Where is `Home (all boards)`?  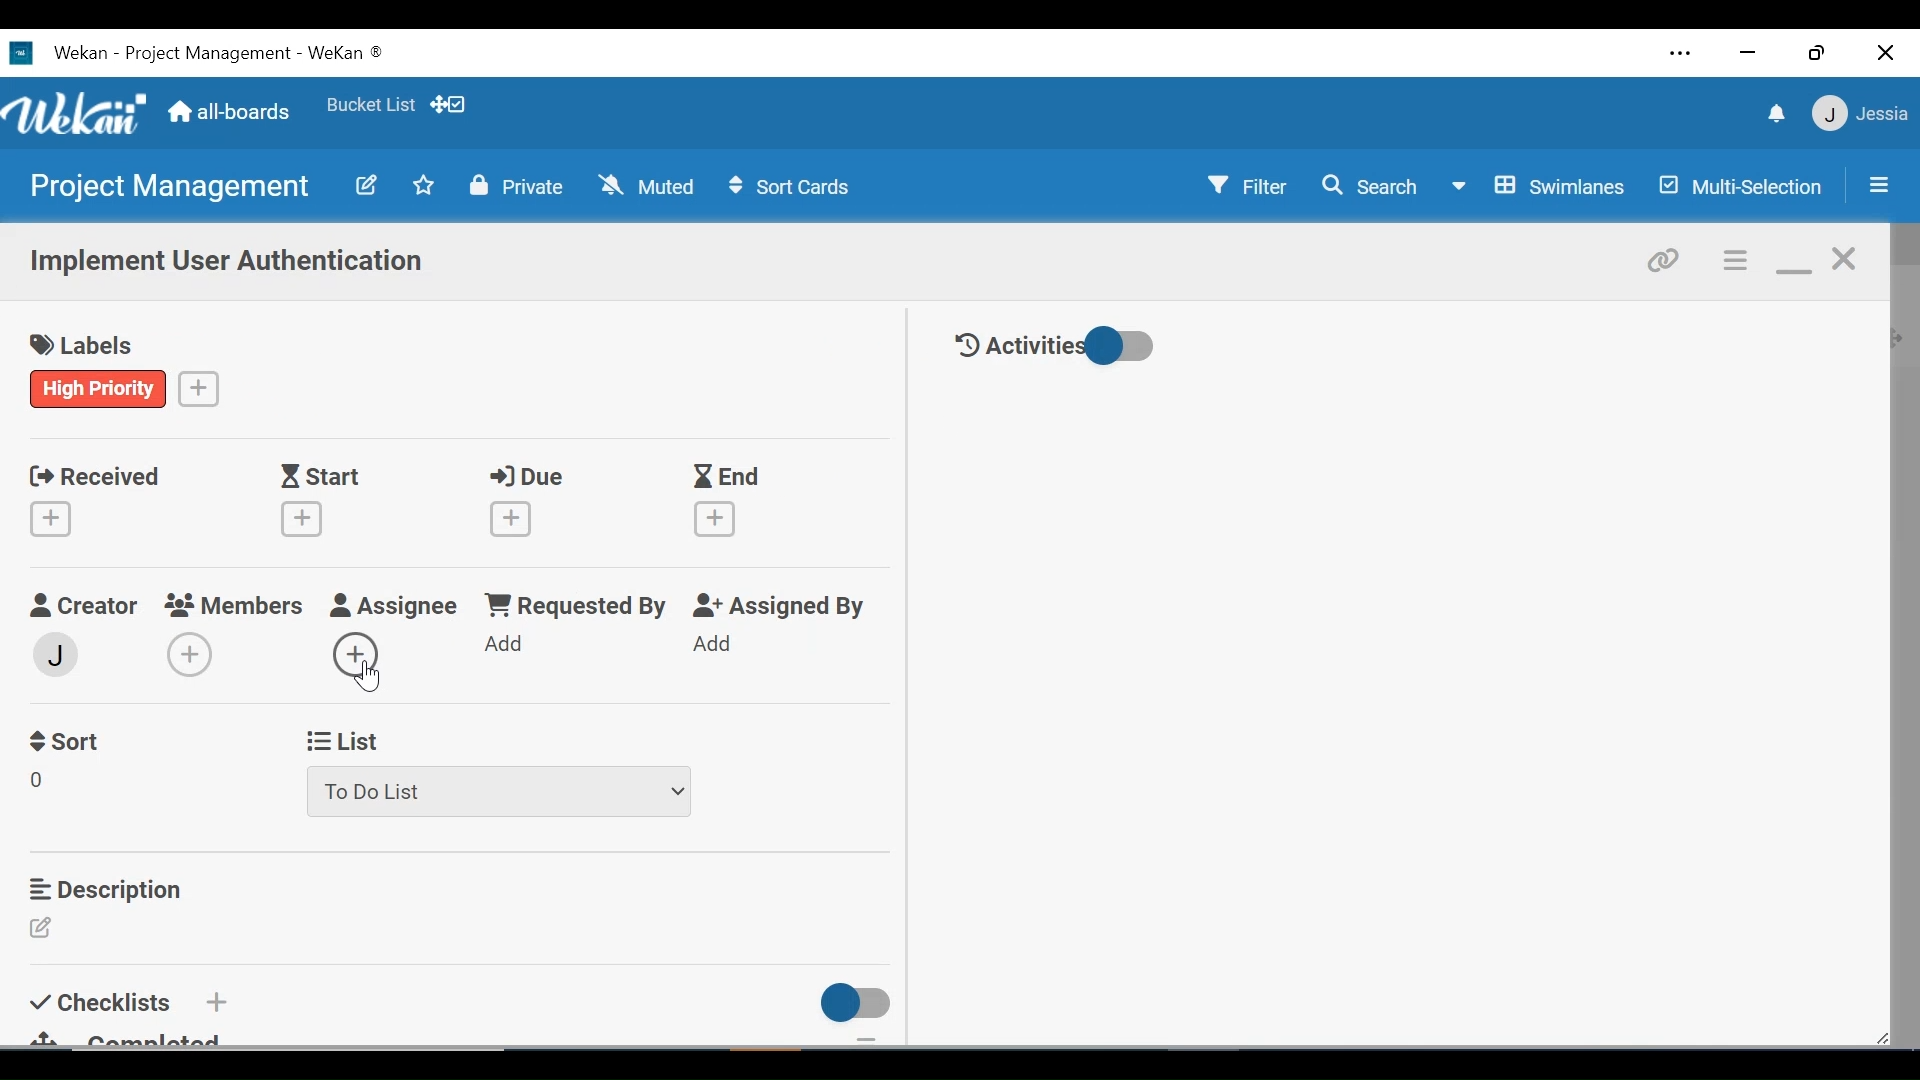
Home (all boards) is located at coordinates (230, 113).